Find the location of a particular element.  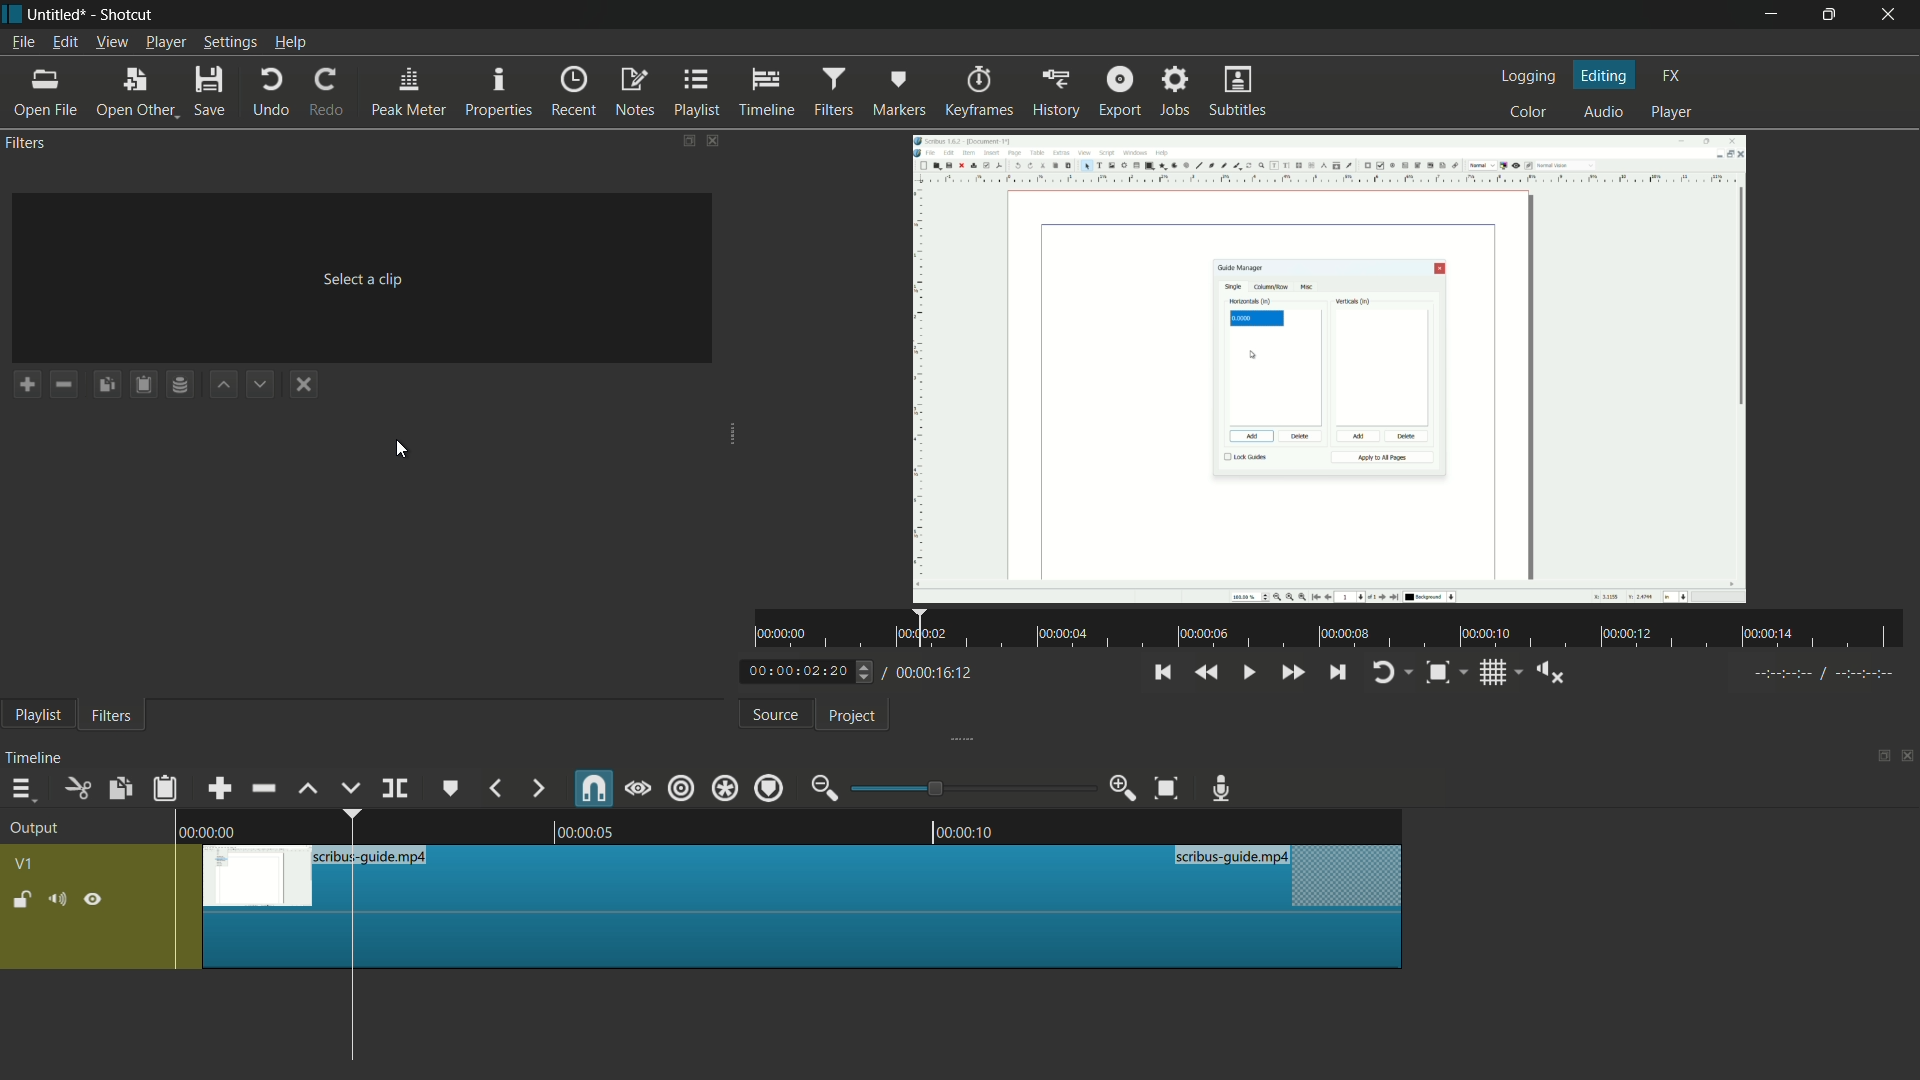

copy is located at coordinates (119, 790).